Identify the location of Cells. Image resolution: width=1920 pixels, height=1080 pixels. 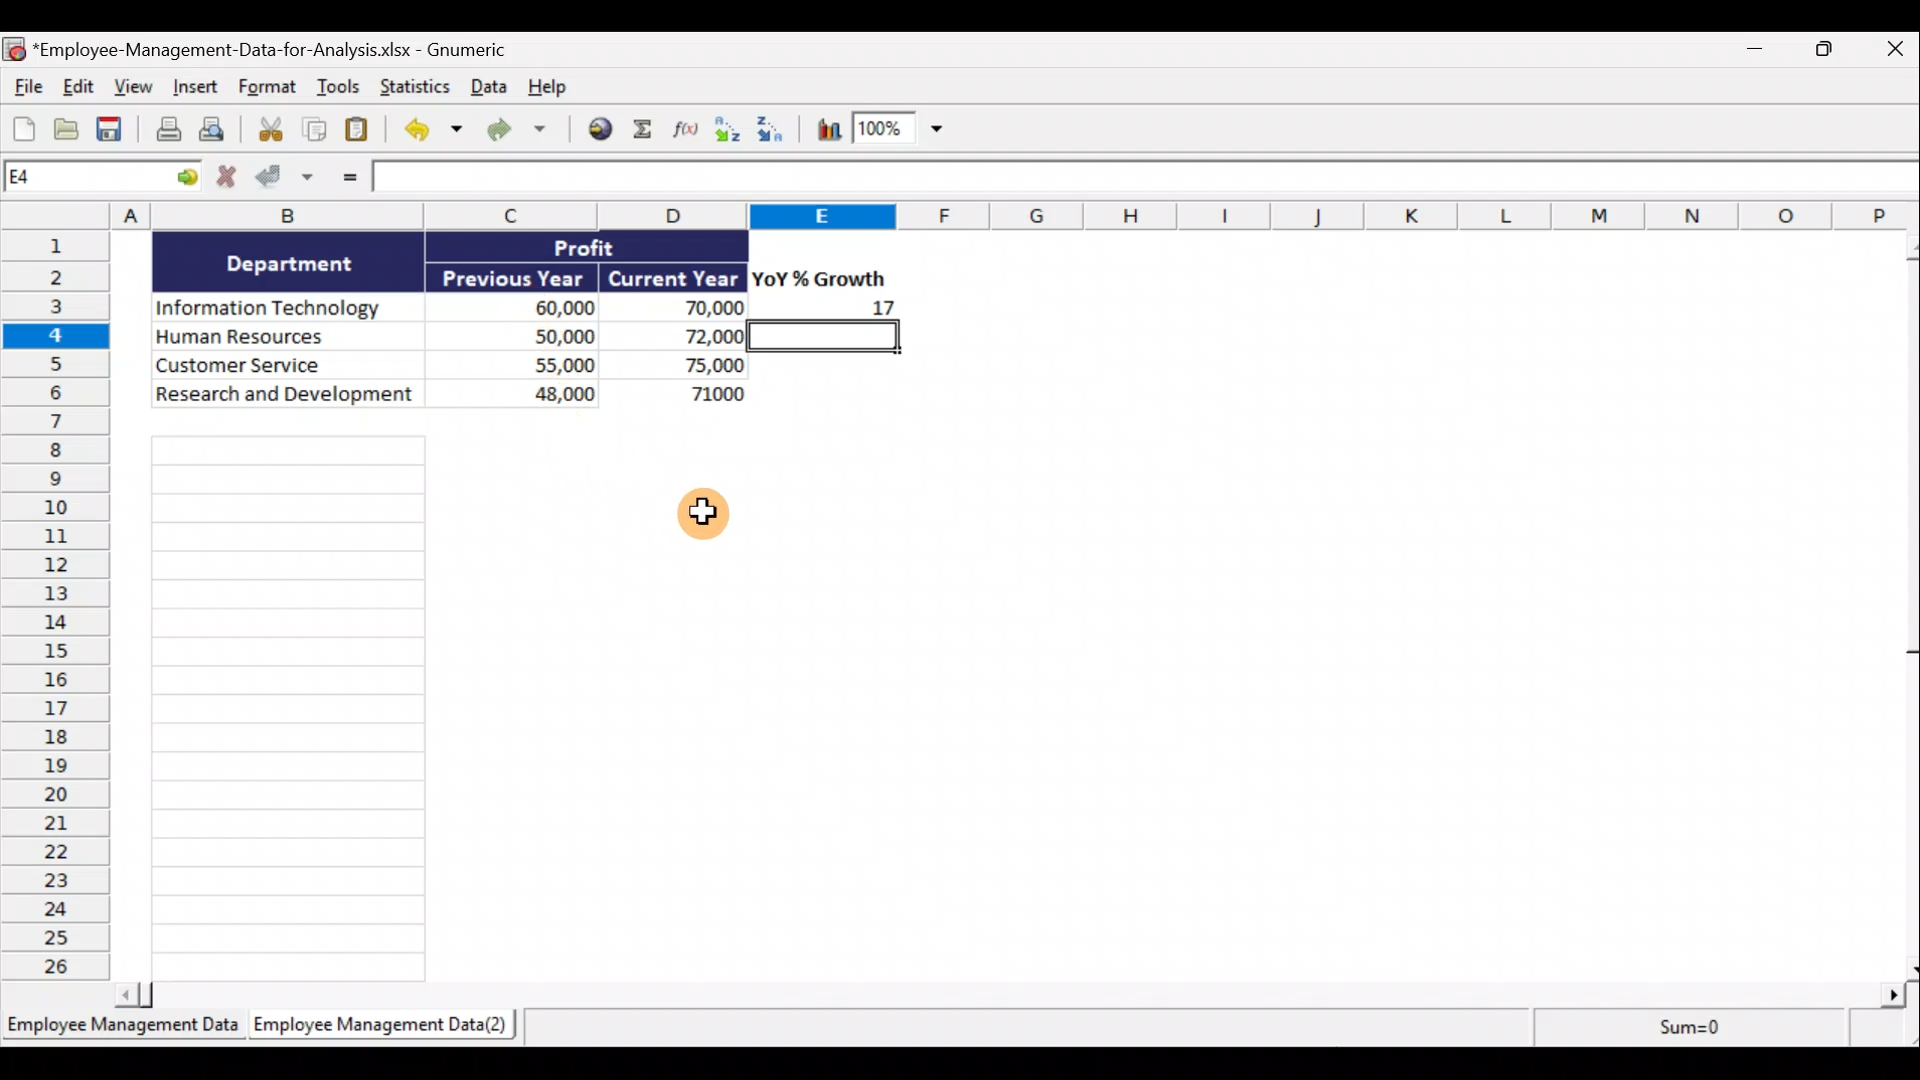
(290, 708).